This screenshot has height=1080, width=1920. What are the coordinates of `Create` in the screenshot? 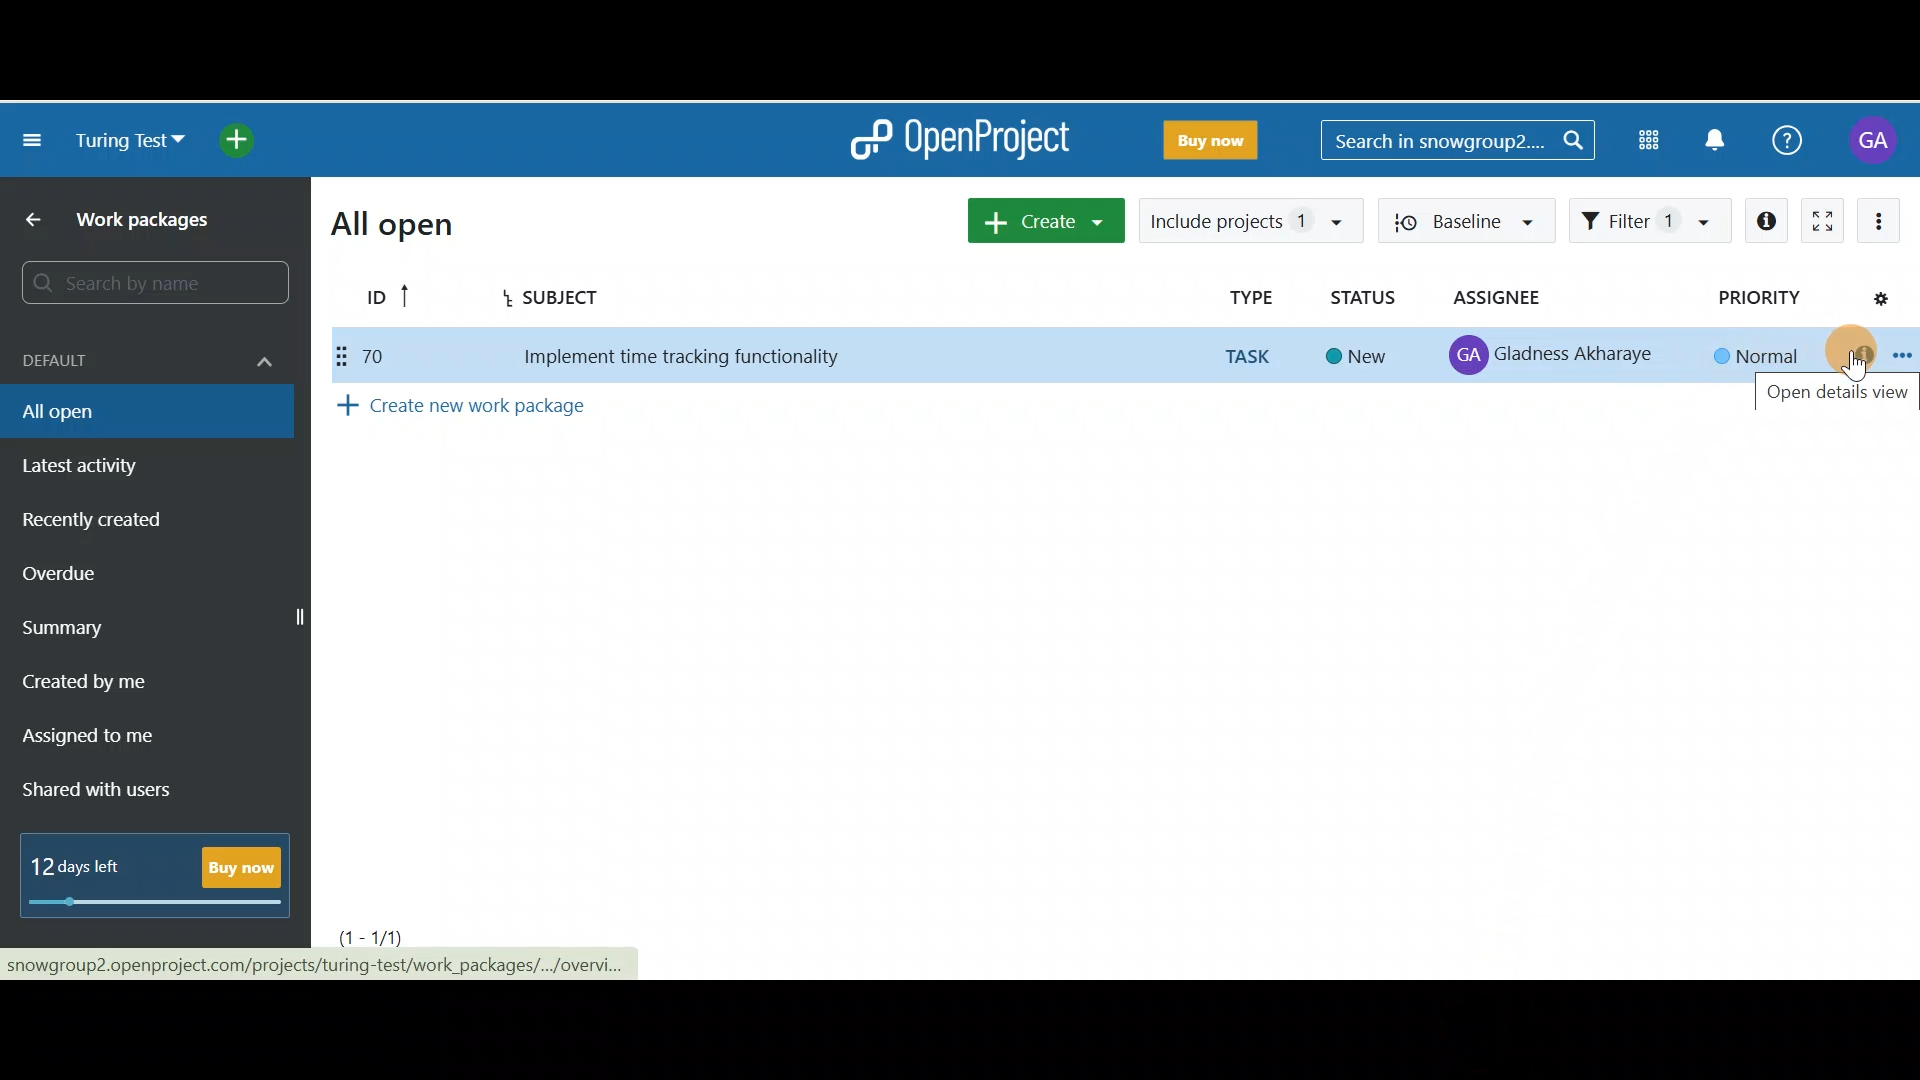 It's located at (1049, 224).